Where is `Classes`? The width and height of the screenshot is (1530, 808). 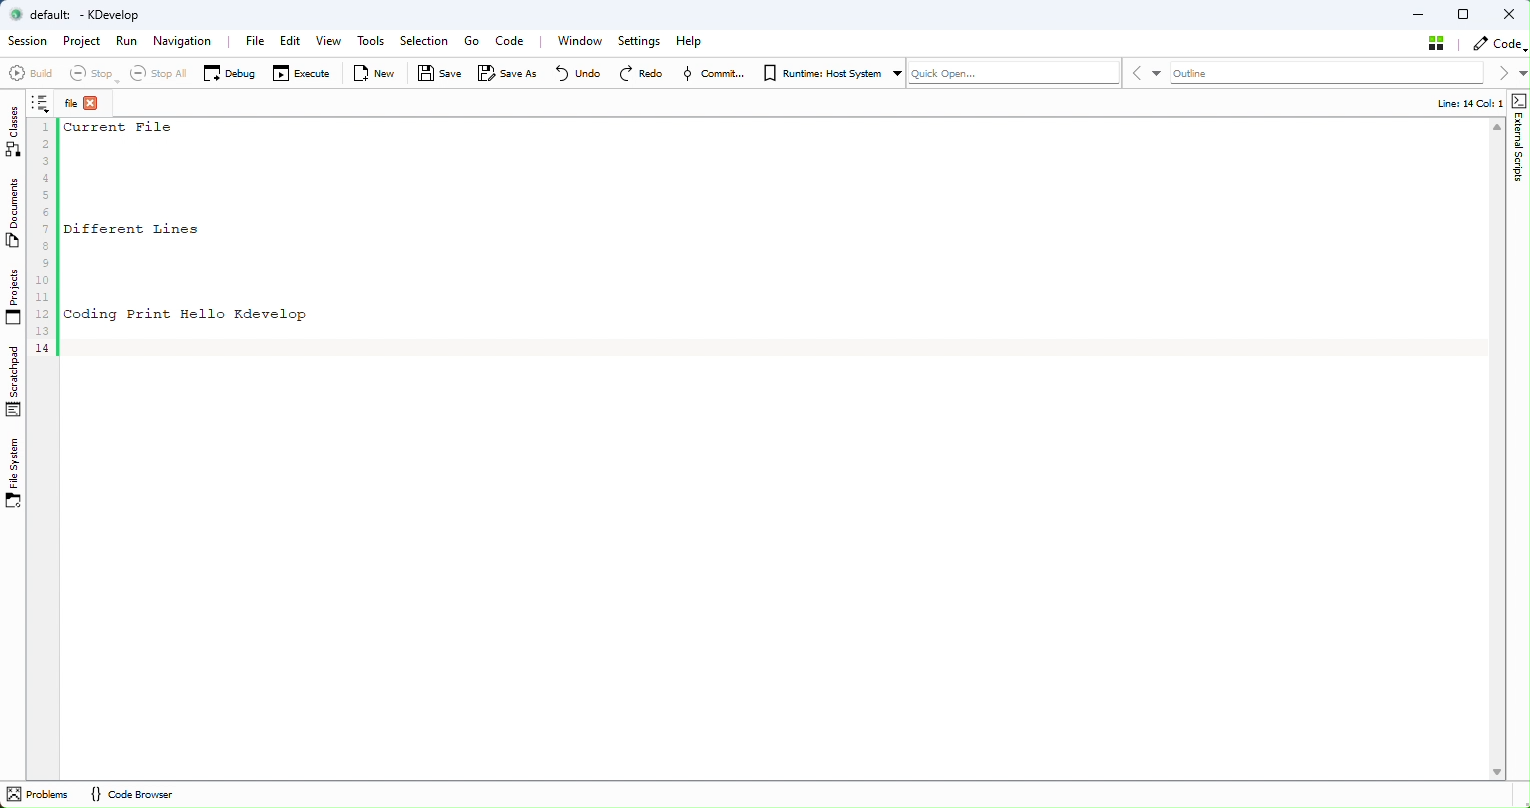 Classes is located at coordinates (17, 132).